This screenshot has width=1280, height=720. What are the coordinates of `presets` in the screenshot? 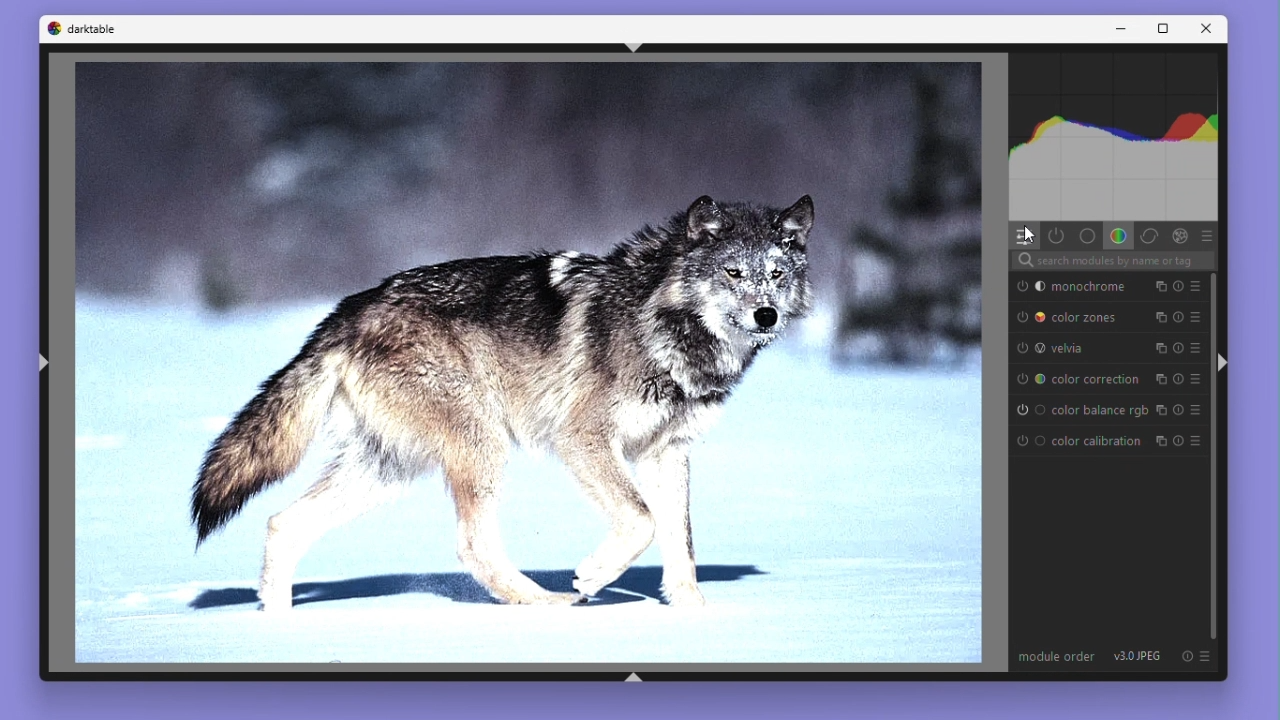 It's located at (1196, 286).